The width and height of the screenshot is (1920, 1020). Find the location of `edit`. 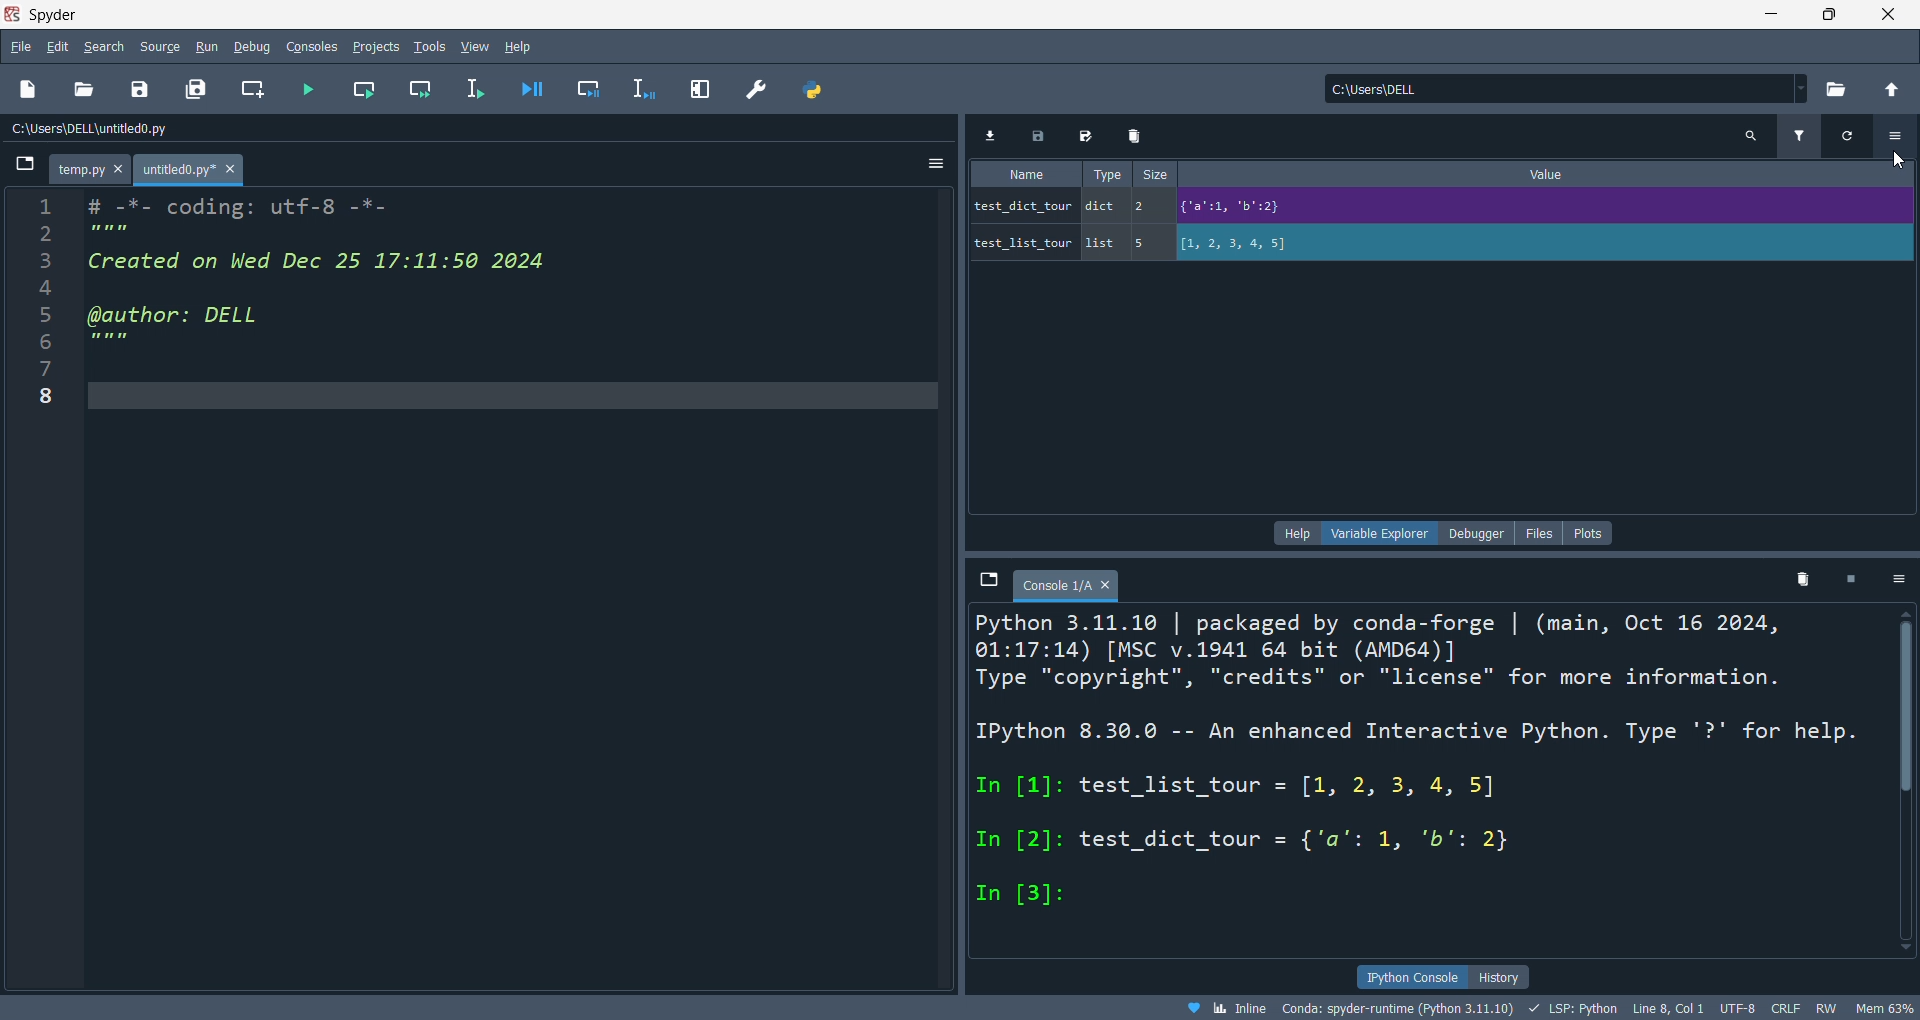

edit is located at coordinates (57, 46).